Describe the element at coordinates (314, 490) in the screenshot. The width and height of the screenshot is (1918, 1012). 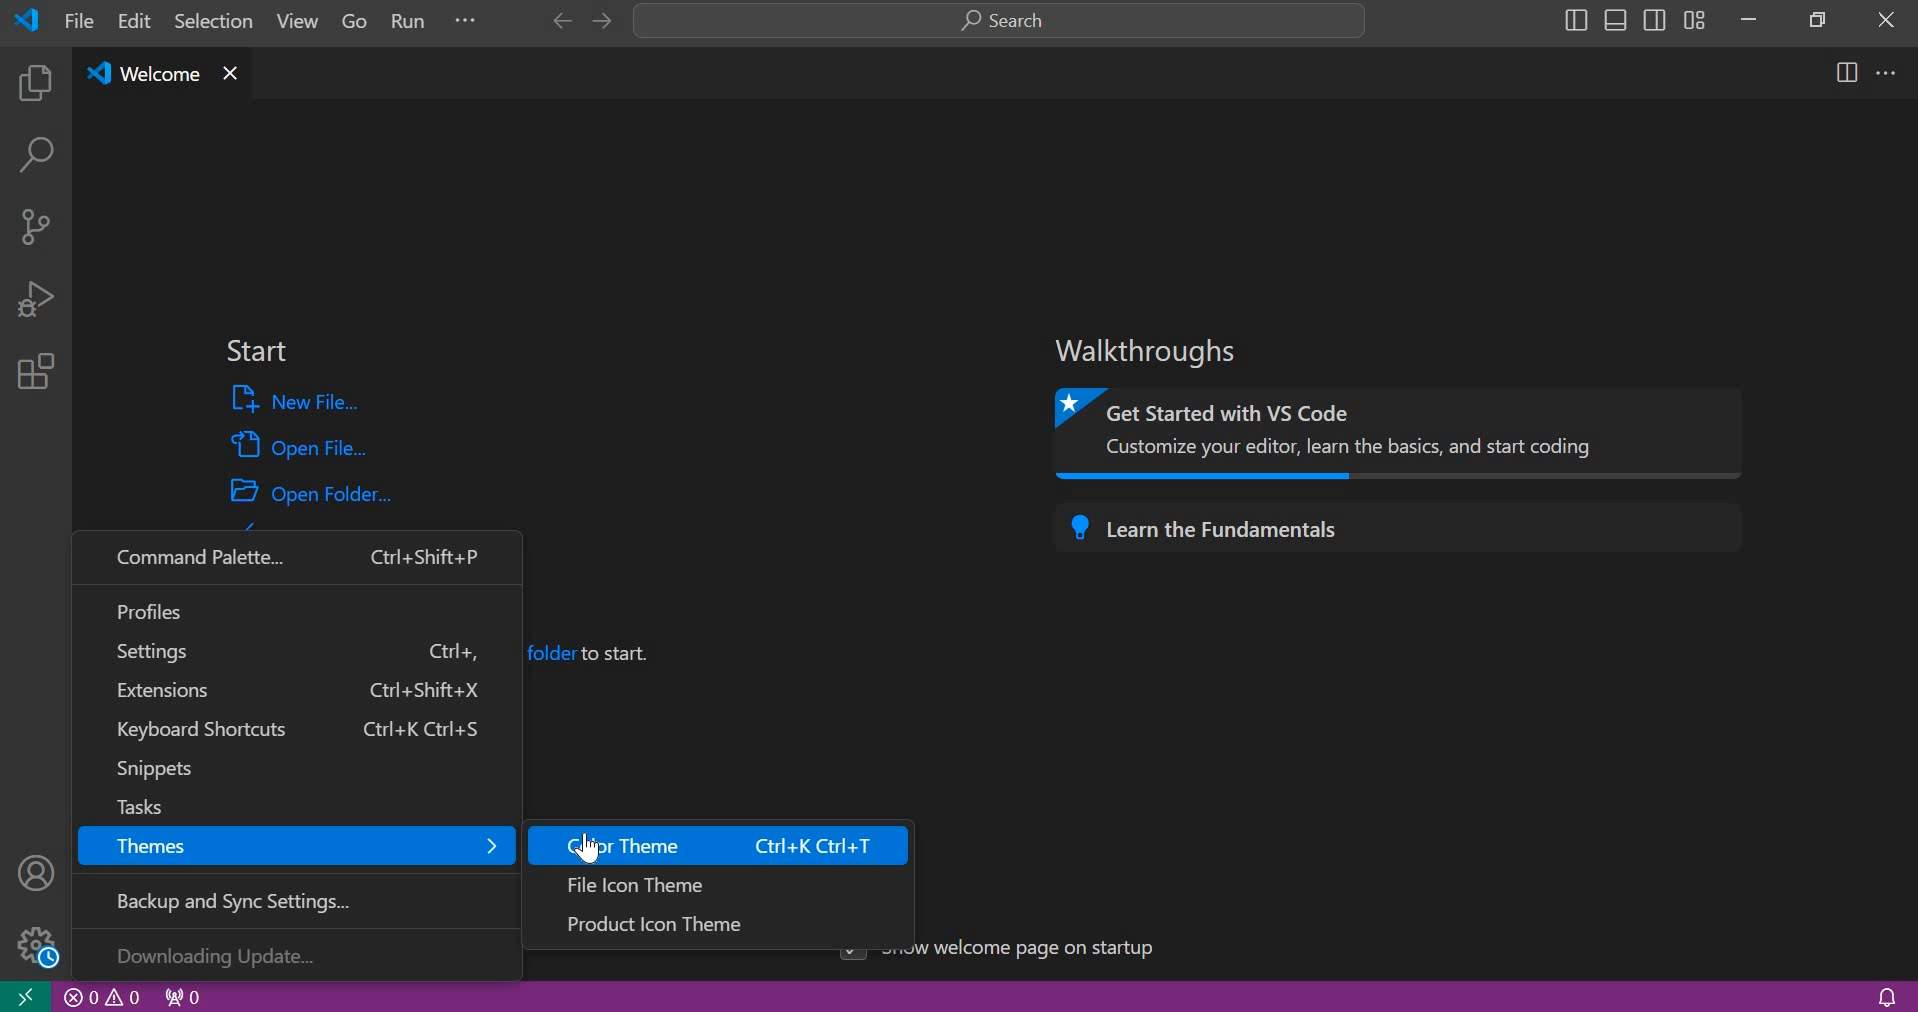
I see `open folder` at that location.